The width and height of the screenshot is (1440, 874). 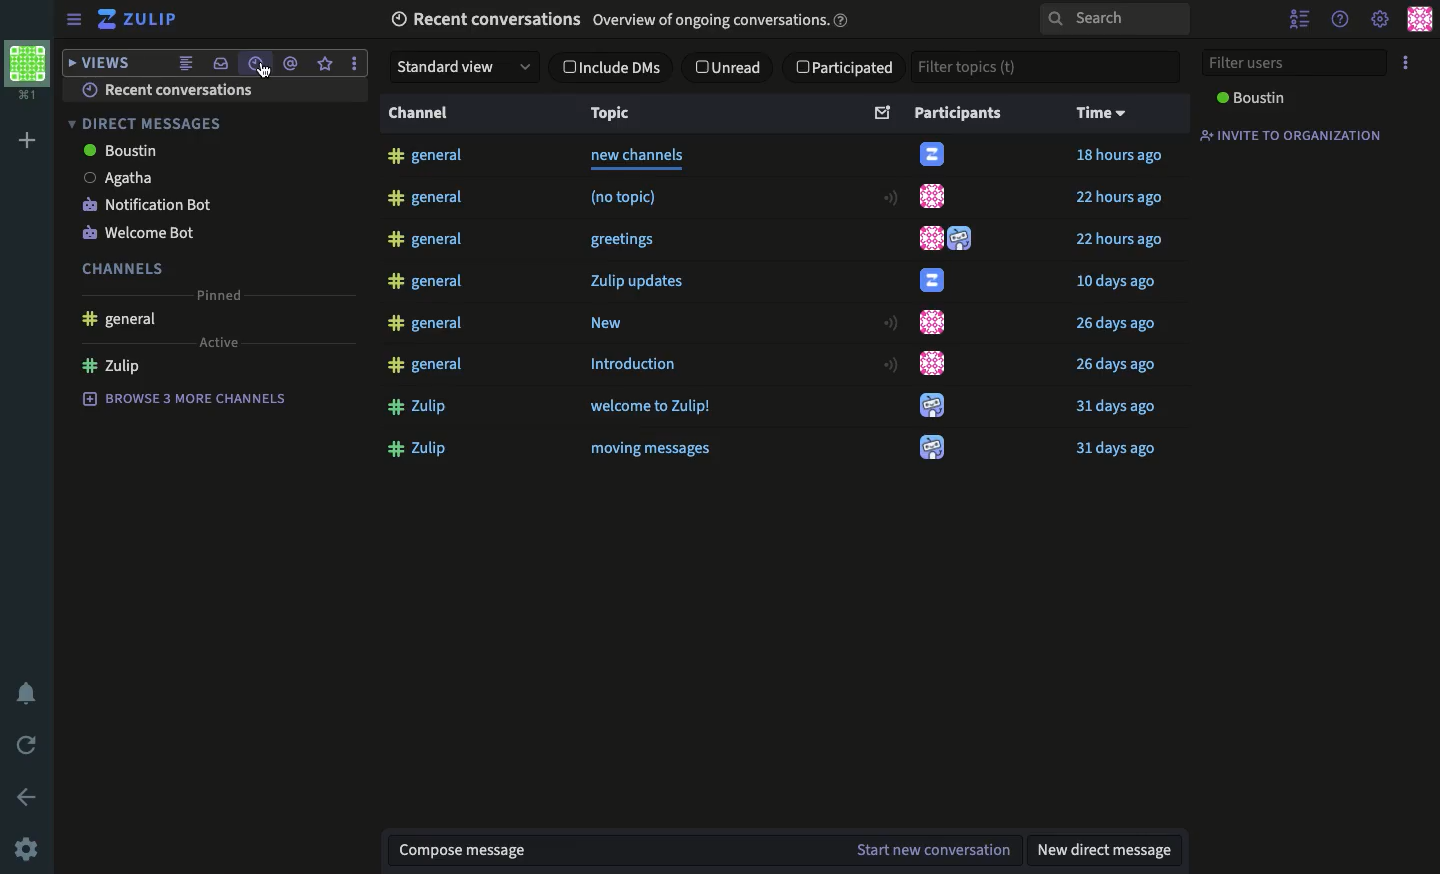 I want to click on participants, so click(x=963, y=116).